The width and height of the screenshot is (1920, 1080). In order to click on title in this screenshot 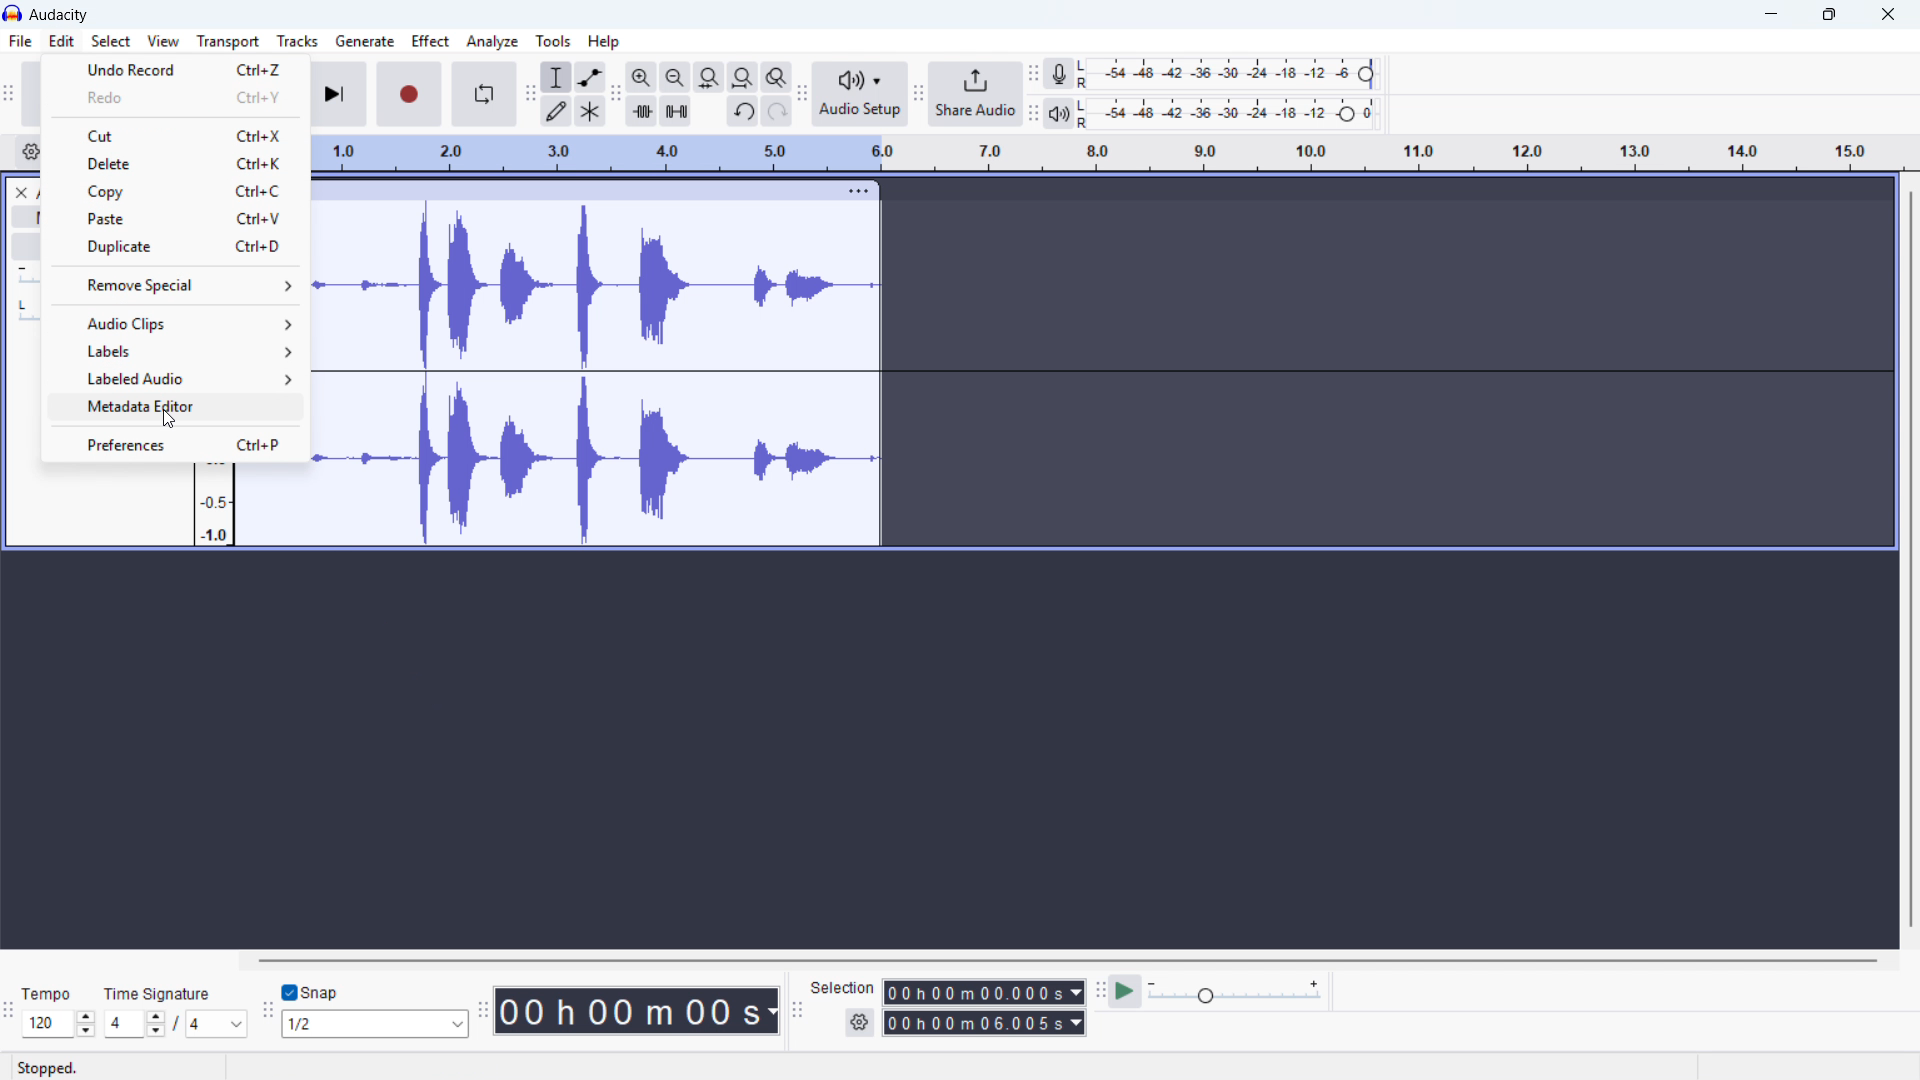, I will do `click(59, 15)`.